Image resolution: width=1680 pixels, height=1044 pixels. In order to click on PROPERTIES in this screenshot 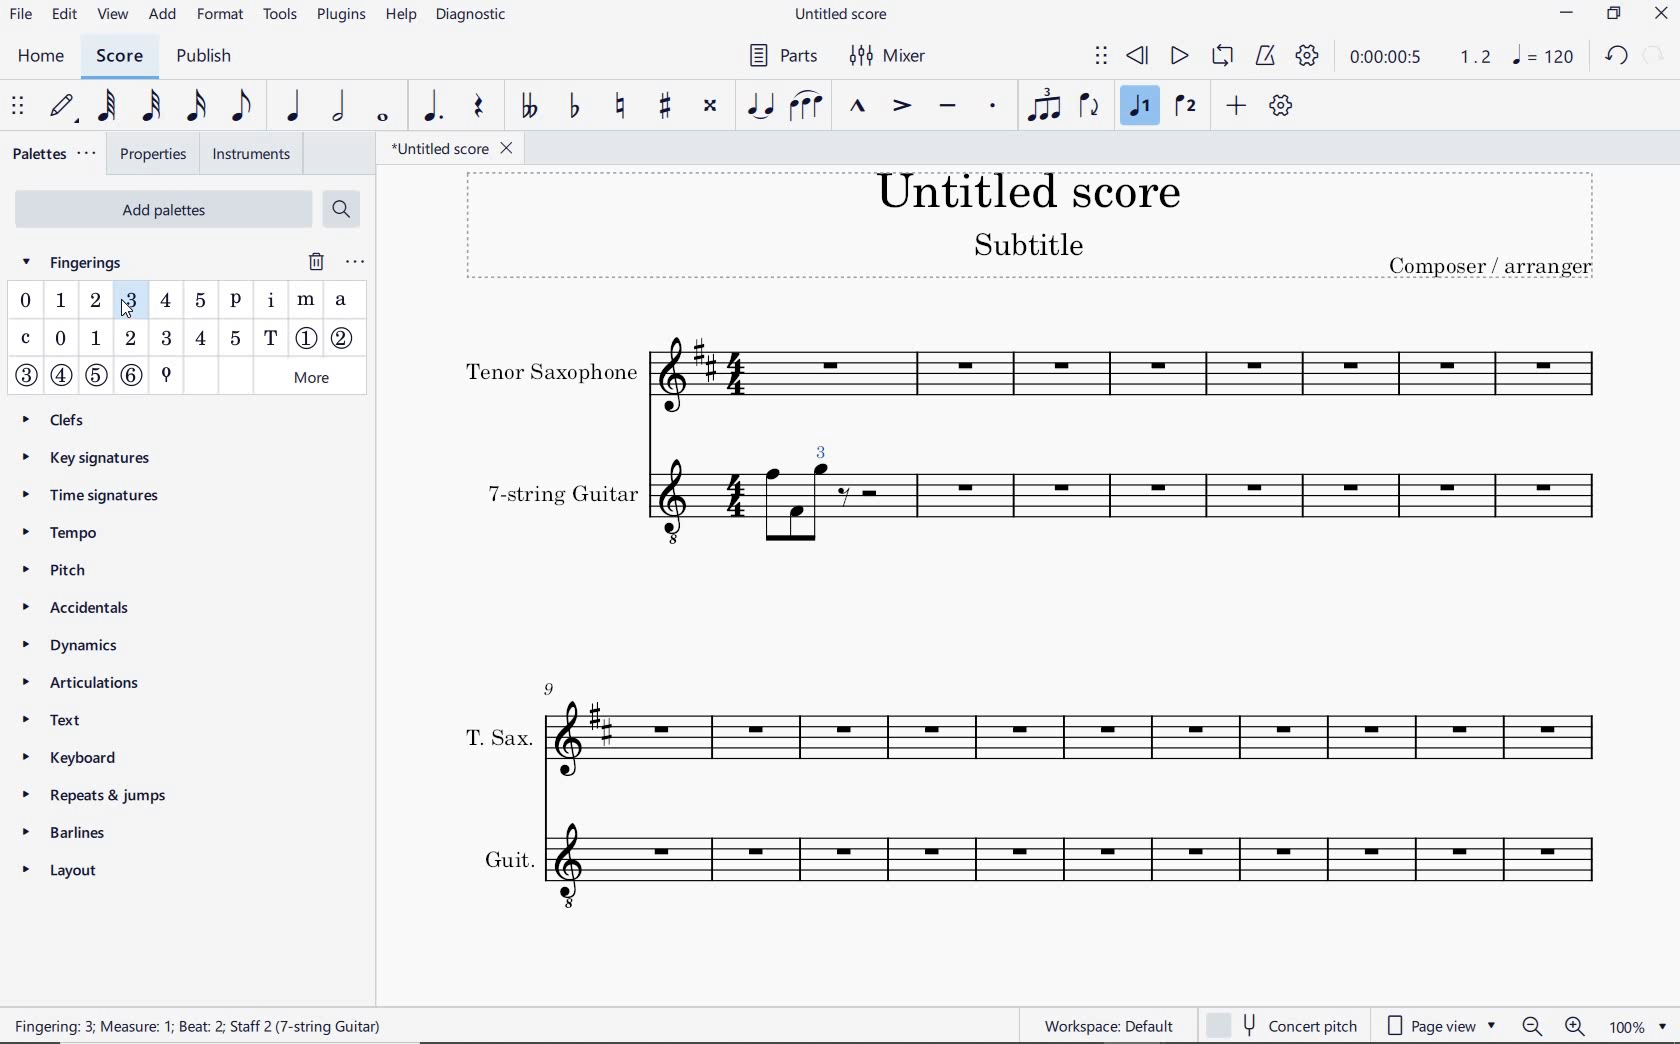, I will do `click(158, 153)`.